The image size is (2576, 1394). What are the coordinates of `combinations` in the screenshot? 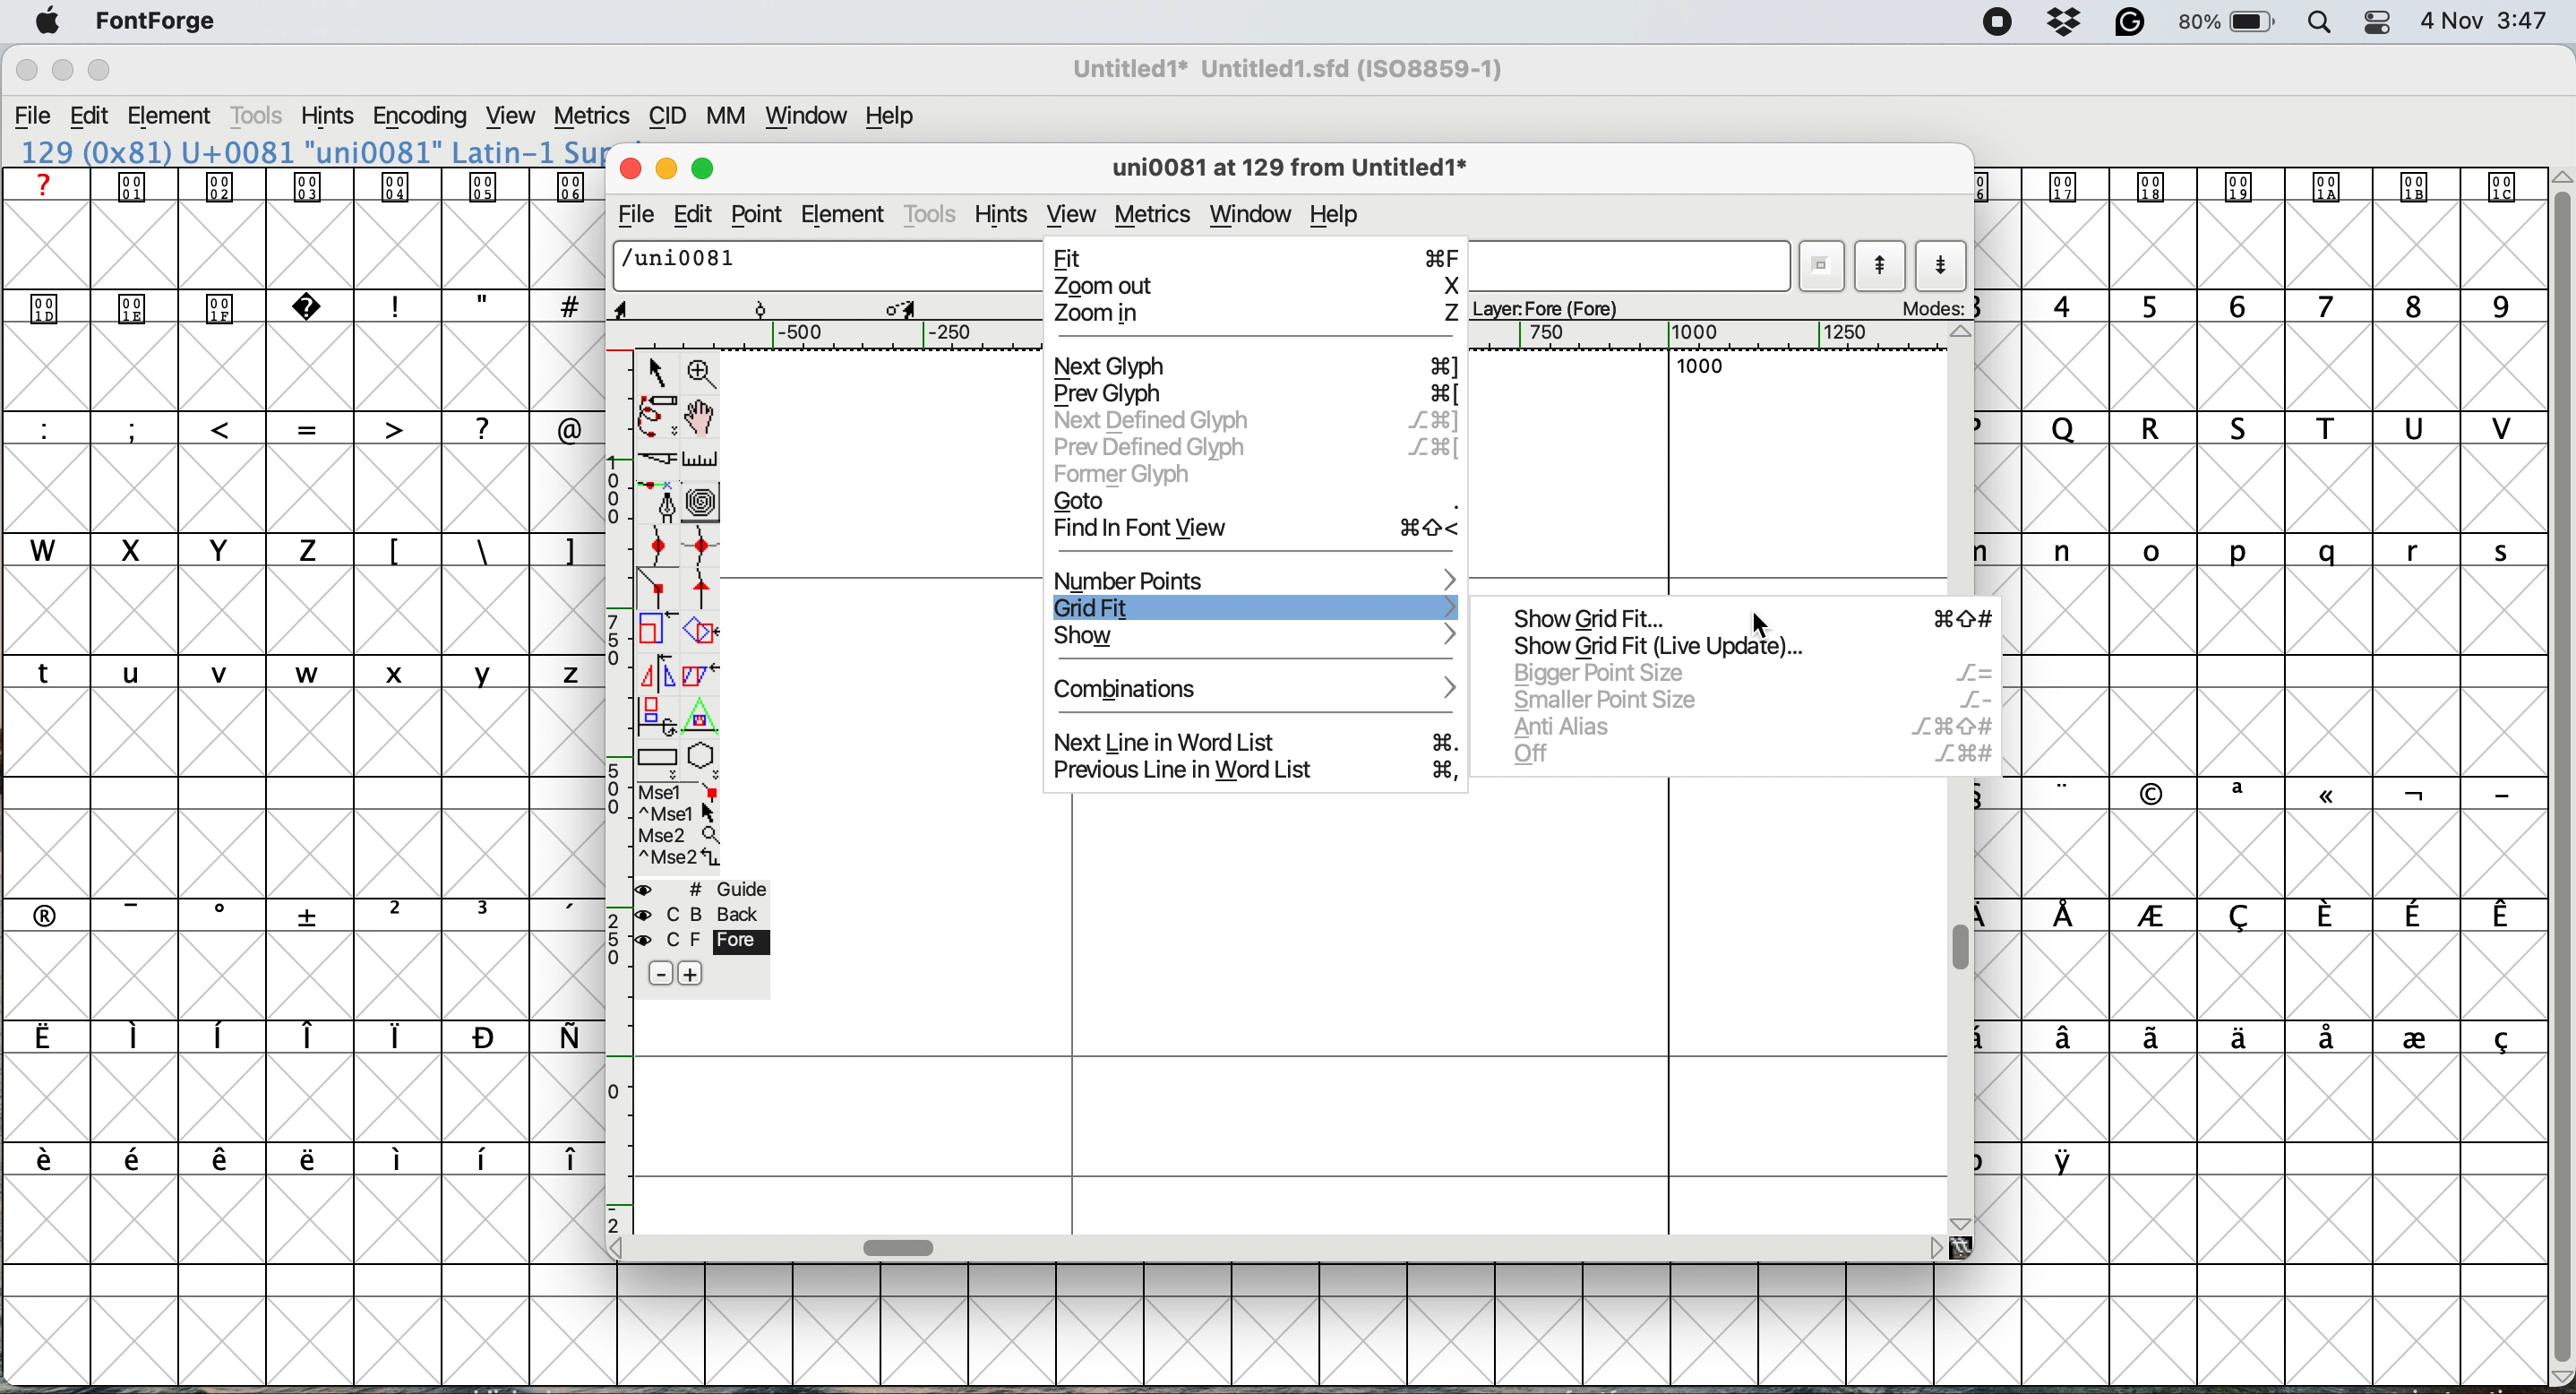 It's located at (1262, 687).